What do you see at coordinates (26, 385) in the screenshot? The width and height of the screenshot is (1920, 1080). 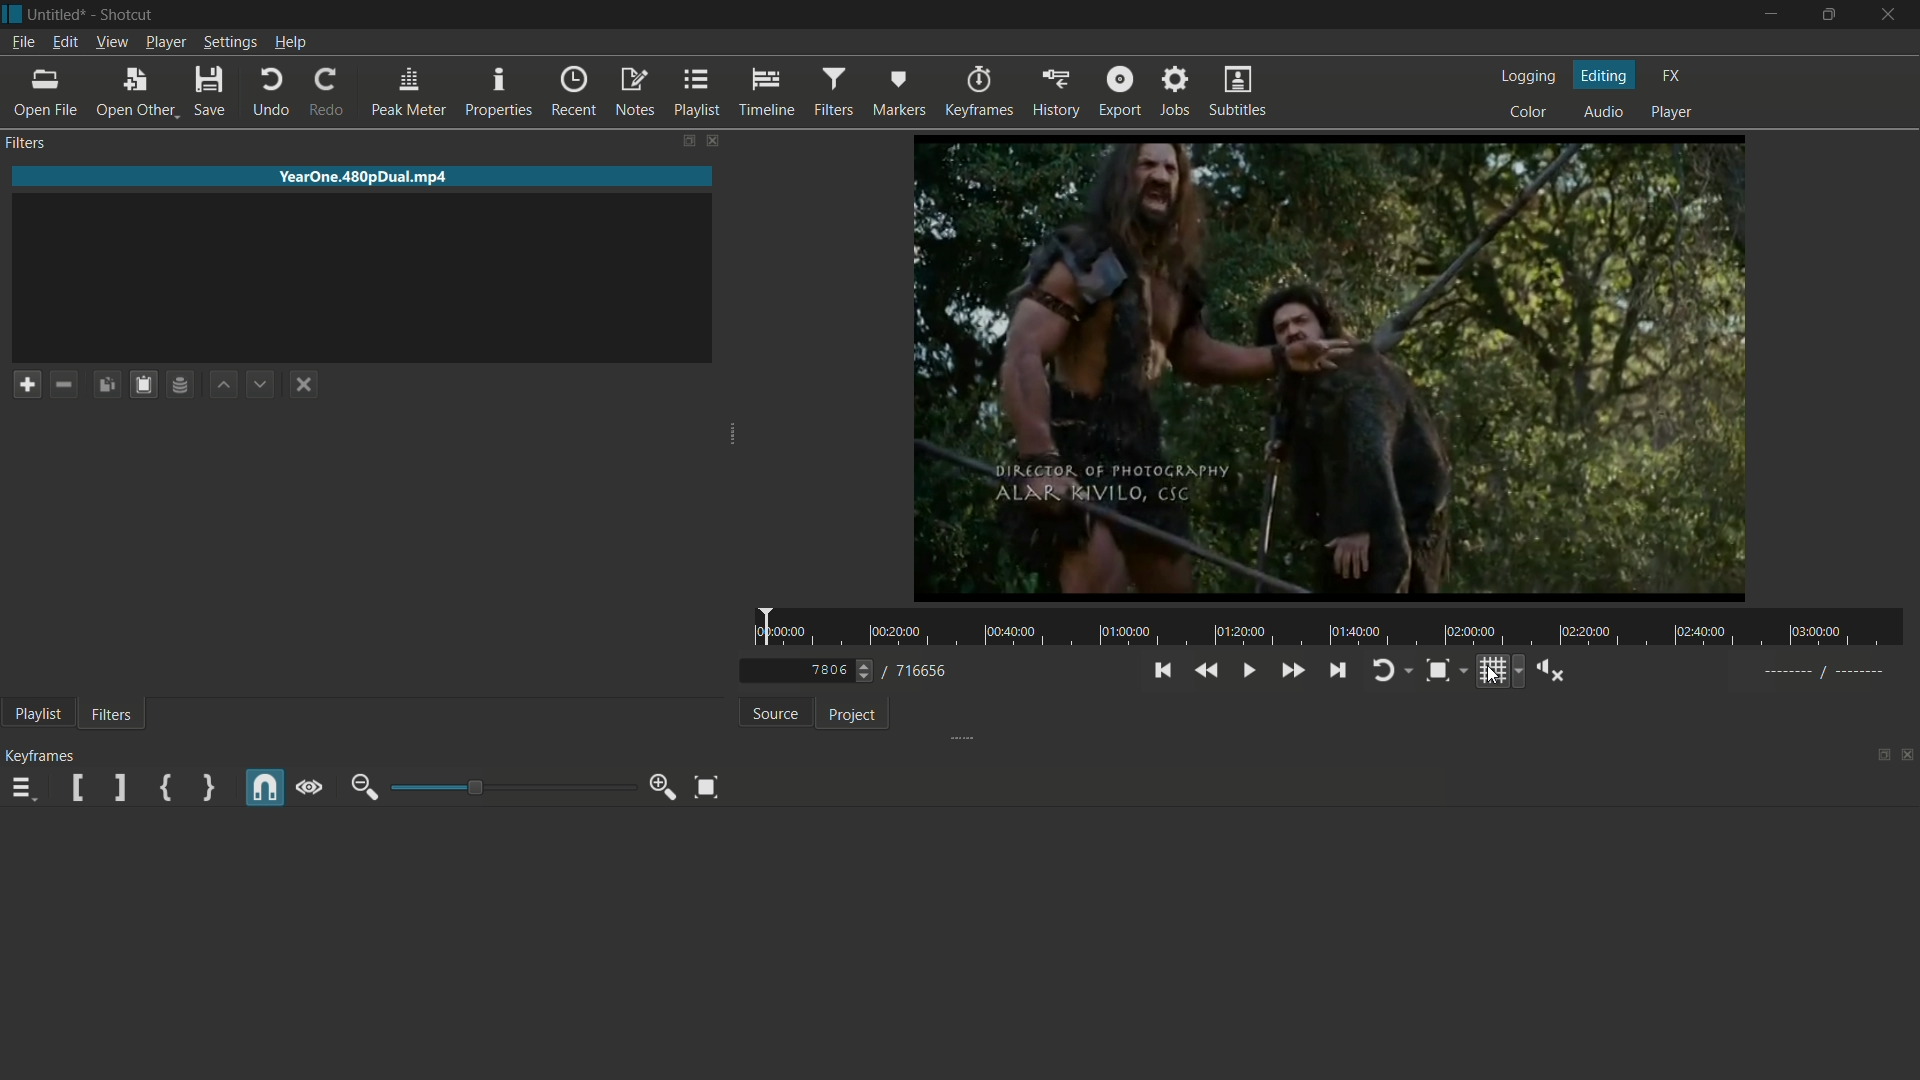 I see `add a filter` at bounding box center [26, 385].